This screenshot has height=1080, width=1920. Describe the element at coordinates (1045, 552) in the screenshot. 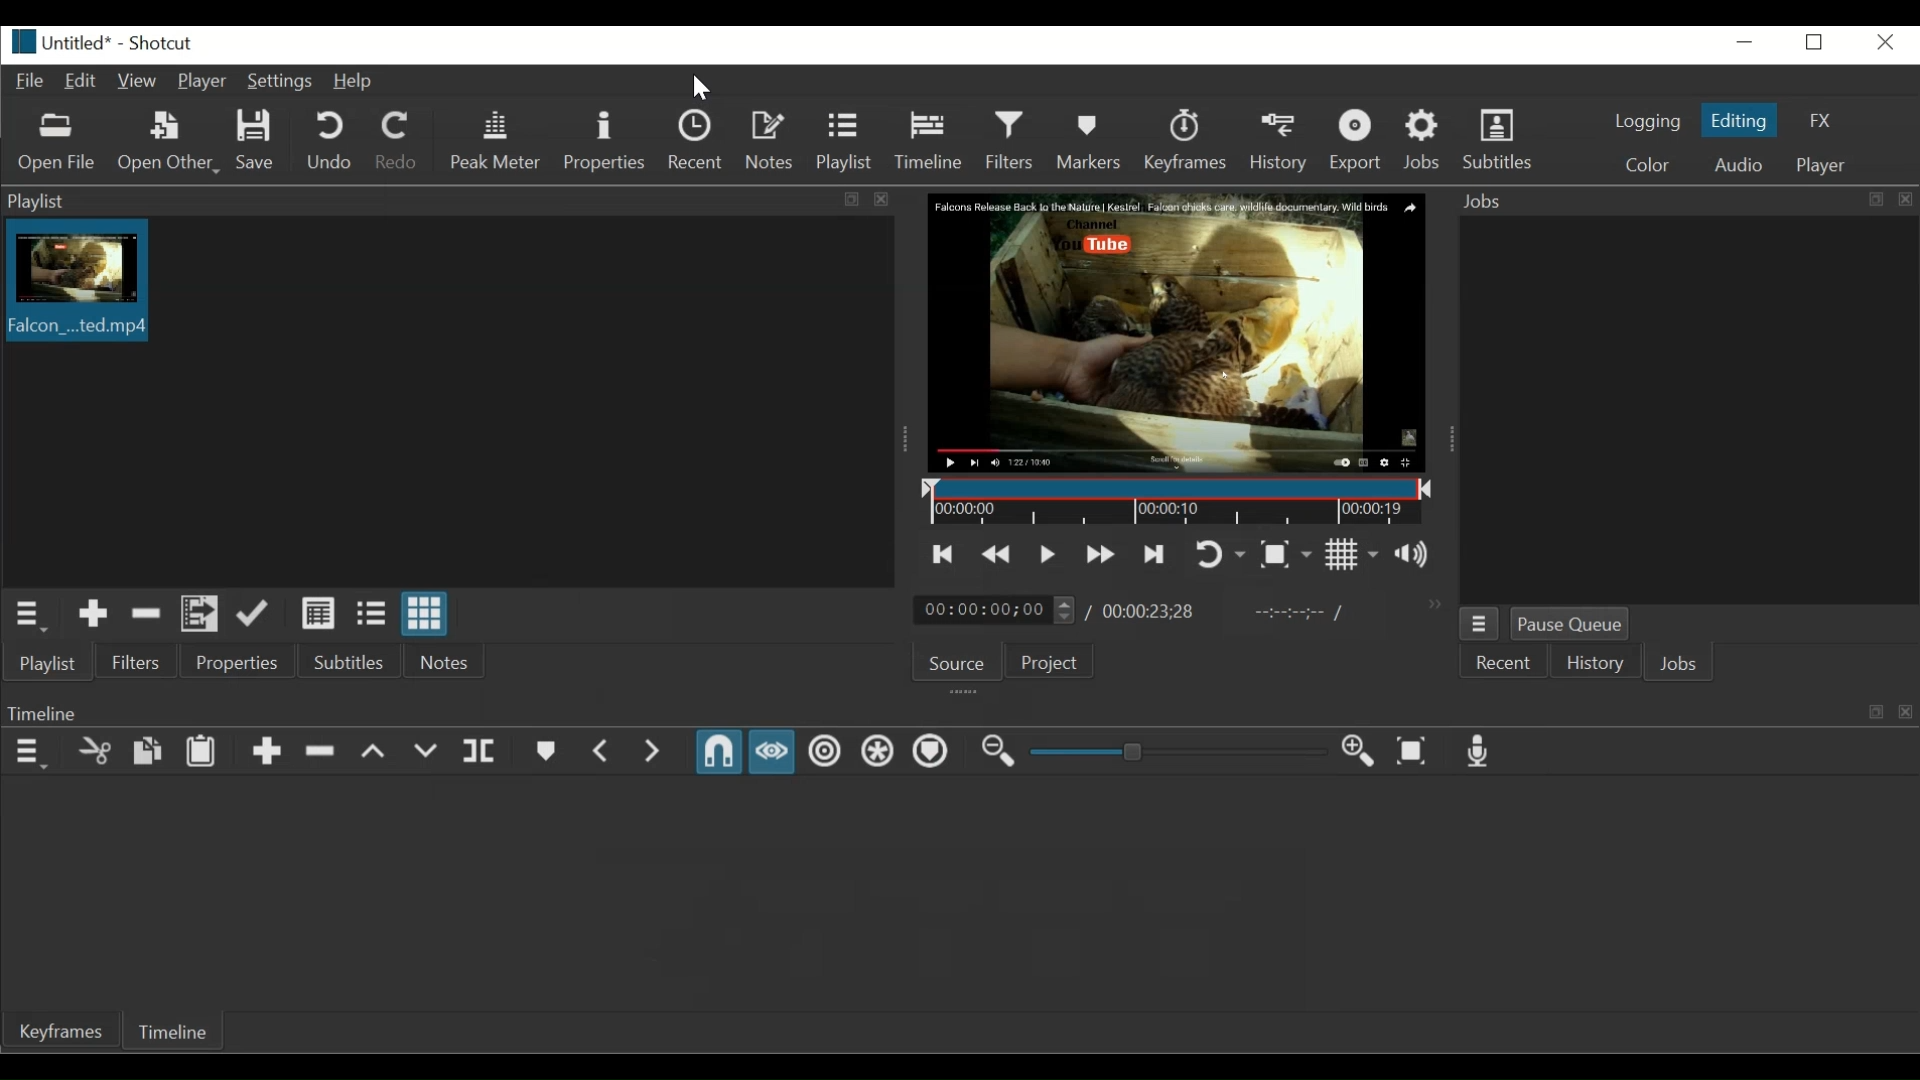

I see `Toggle play or pause` at that location.